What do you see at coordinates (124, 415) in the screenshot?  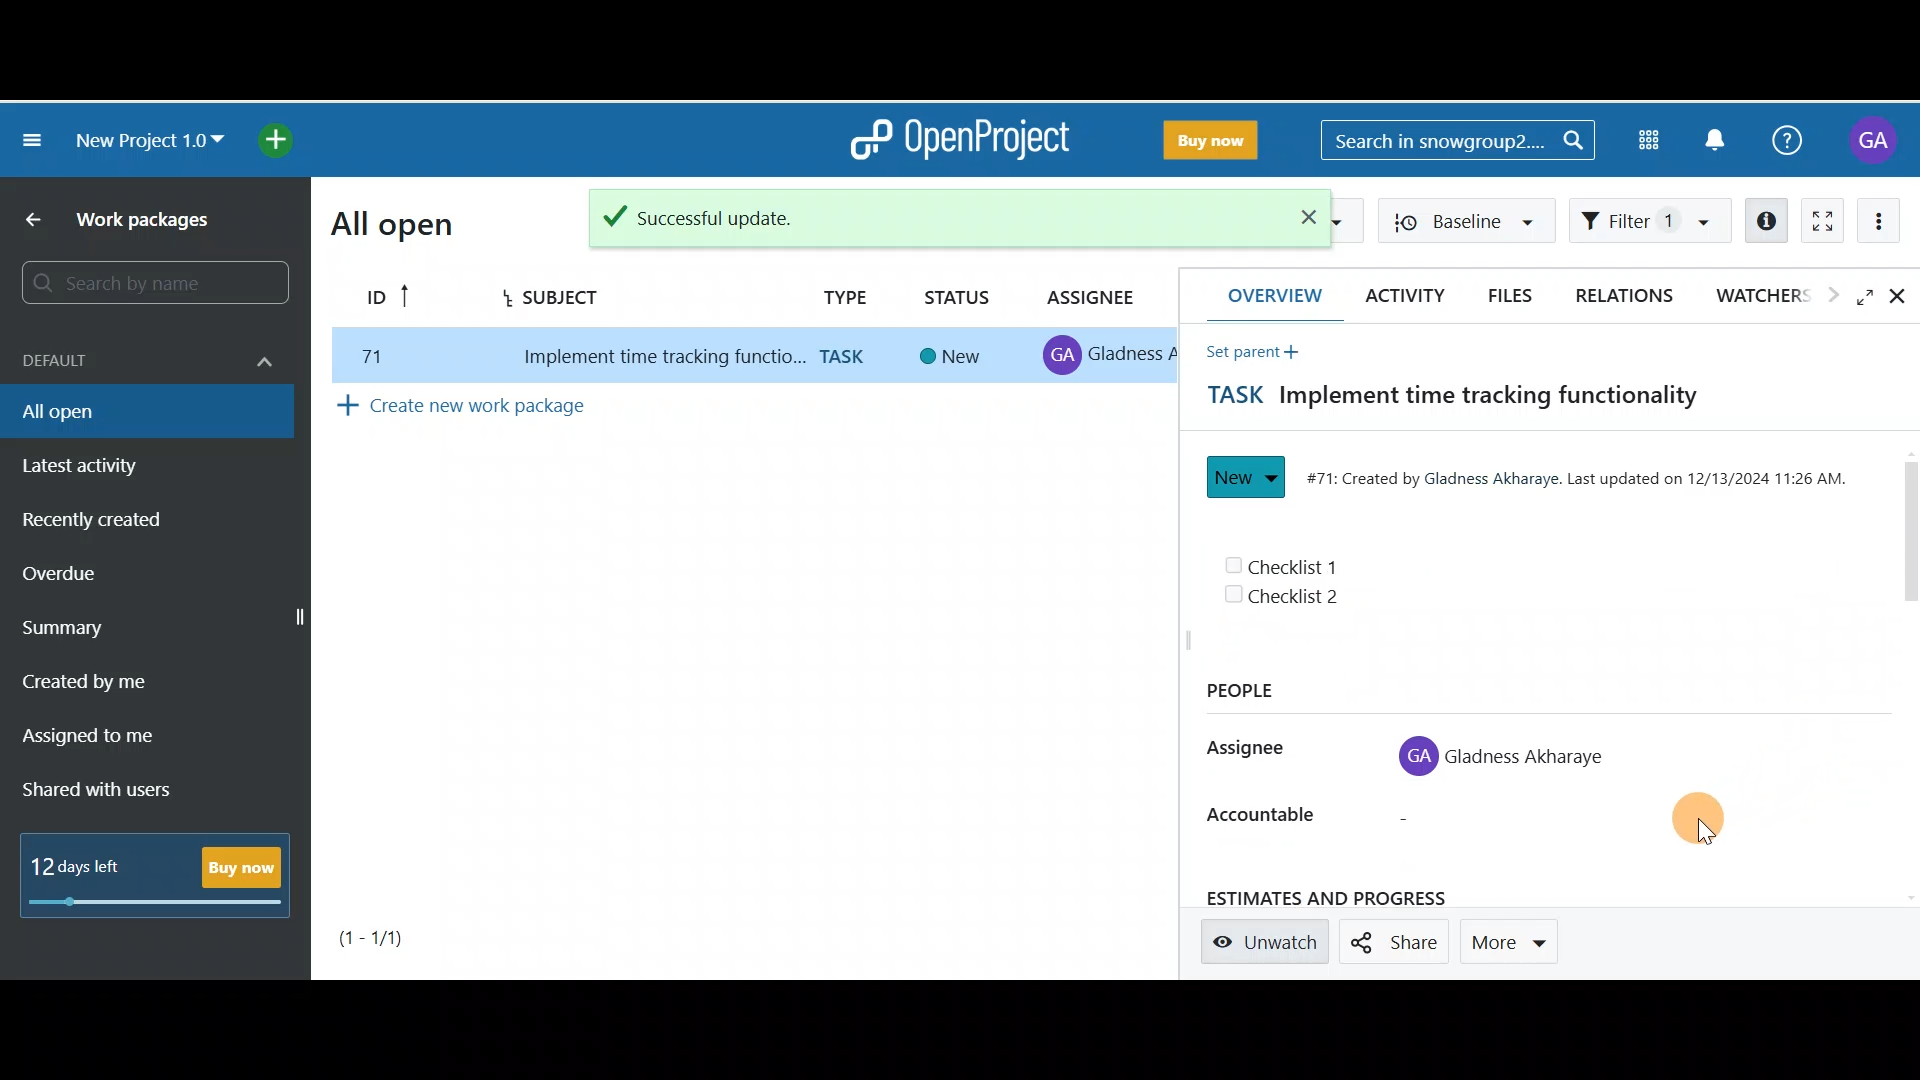 I see `All open` at bounding box center [124, 415].